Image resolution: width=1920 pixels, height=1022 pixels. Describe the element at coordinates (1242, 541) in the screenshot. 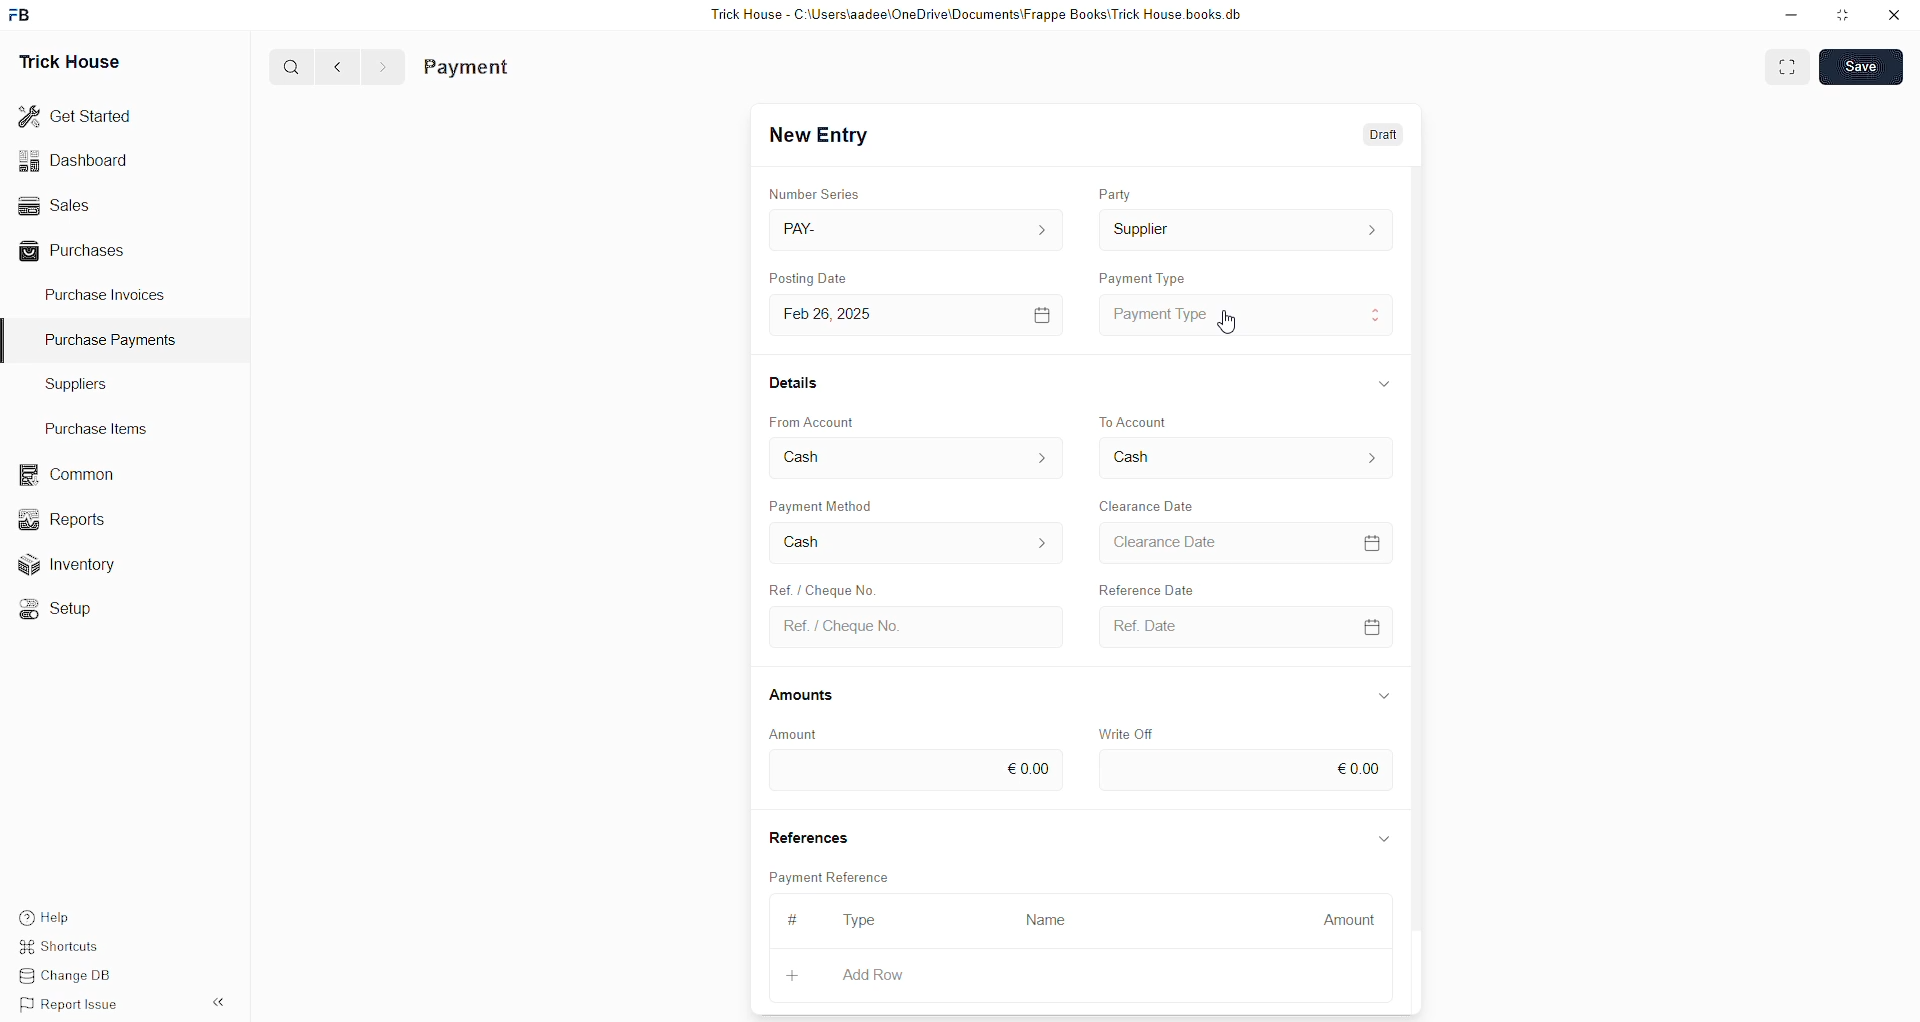

I see `Clearance Date ` at that location.